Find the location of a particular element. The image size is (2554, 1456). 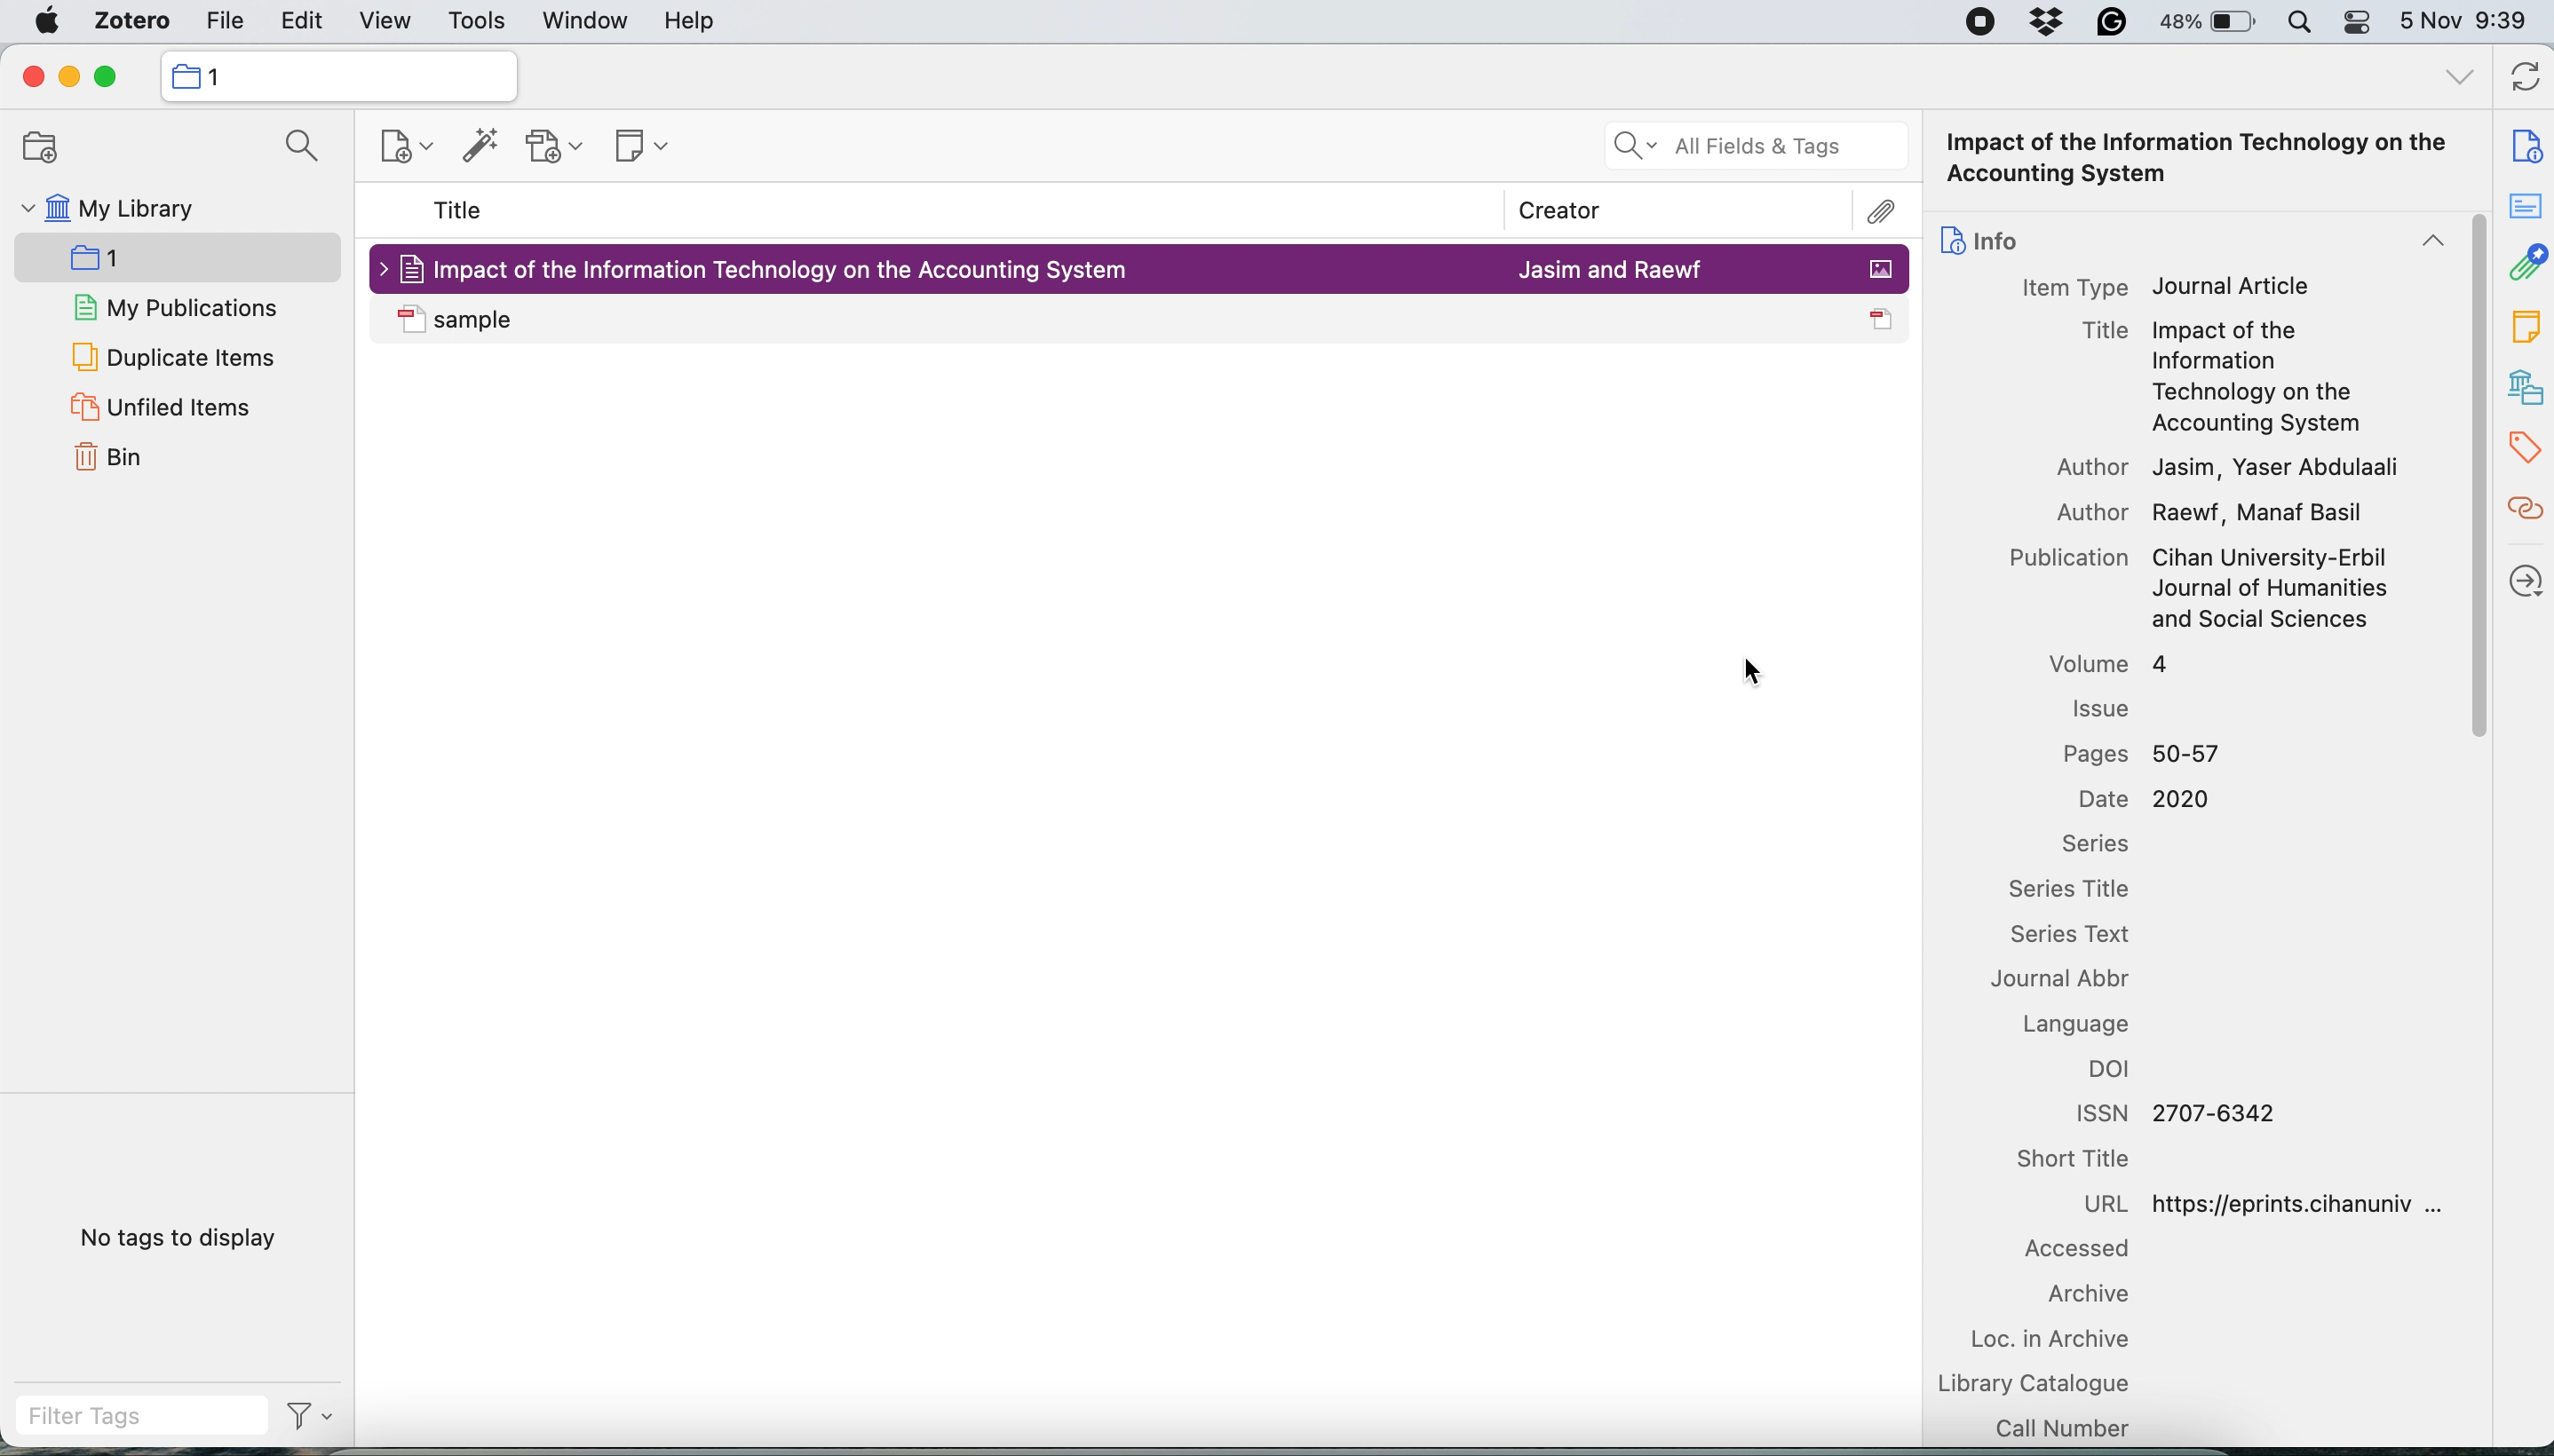

journal abbr is located at coordinates (2064, 979).